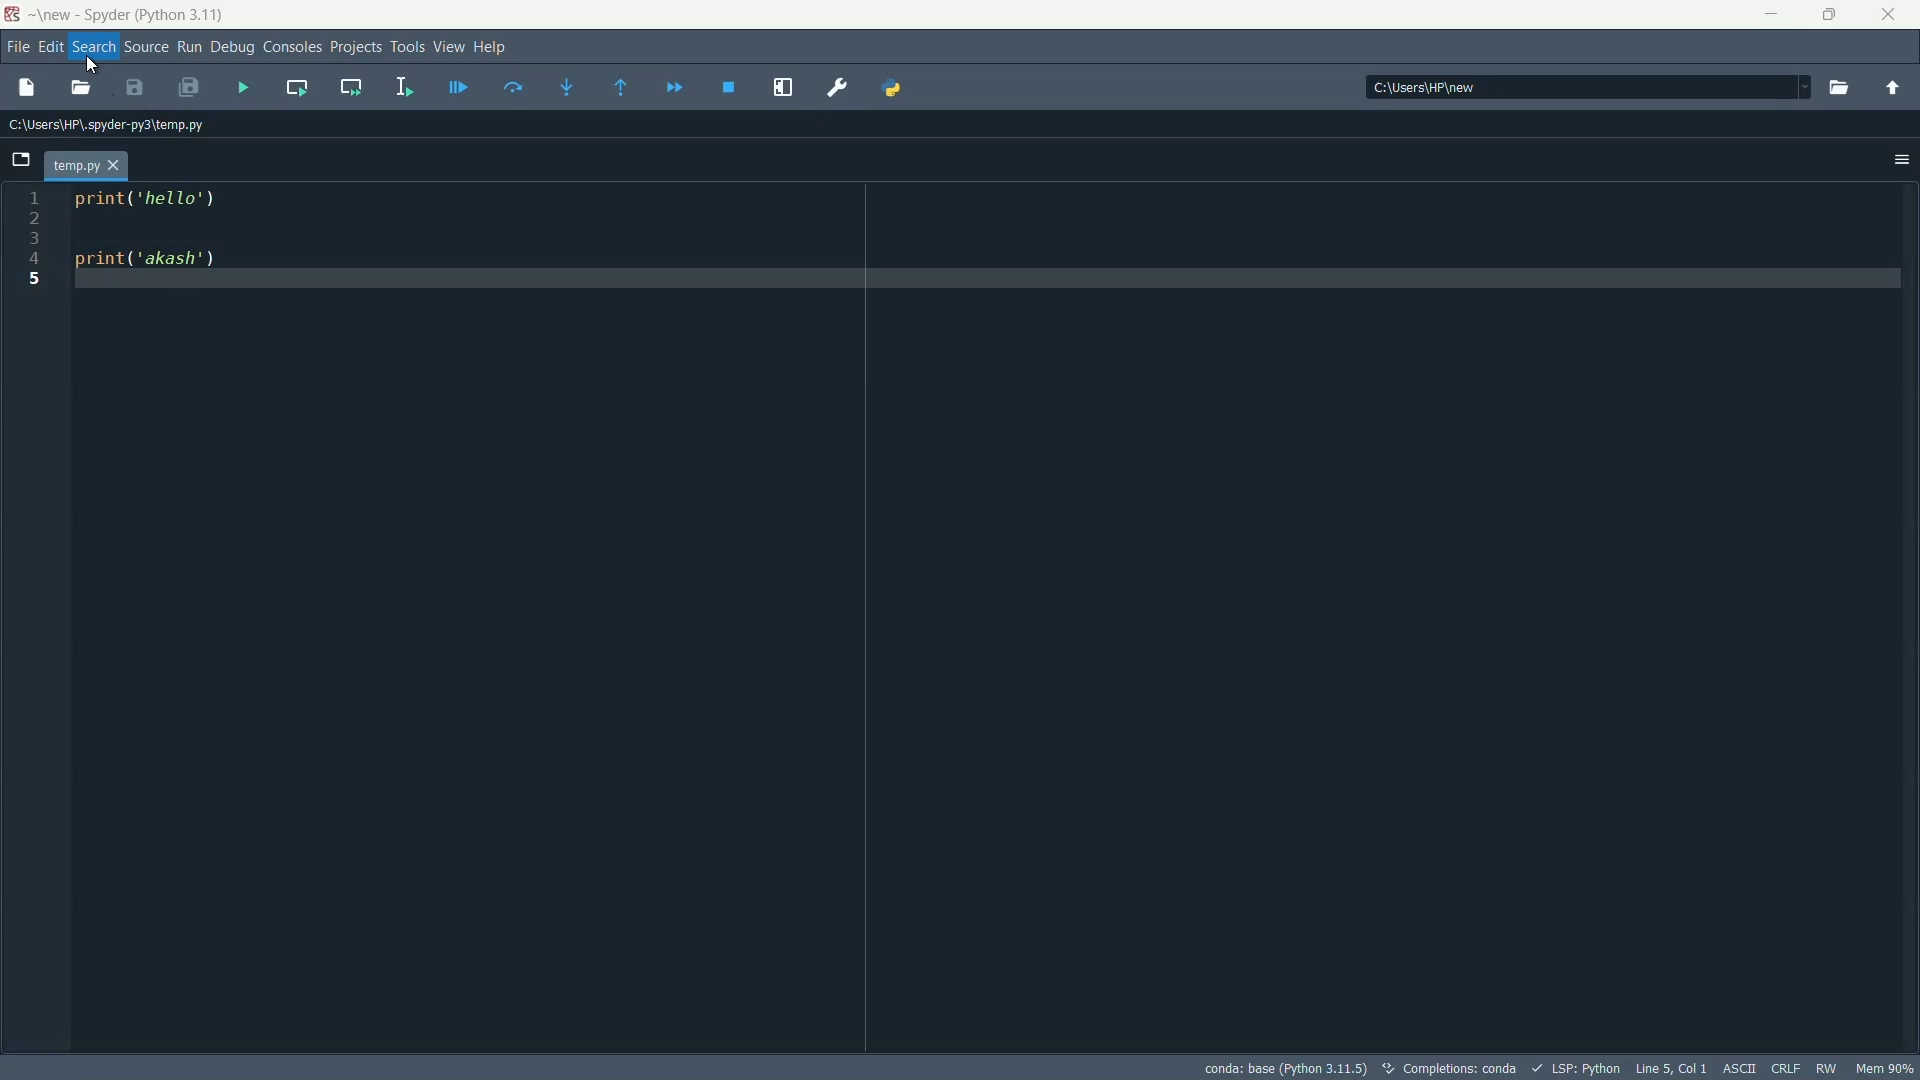 This screenshot has width=1920, height=1080. I want to click on browse directory, so click(1840, 86).